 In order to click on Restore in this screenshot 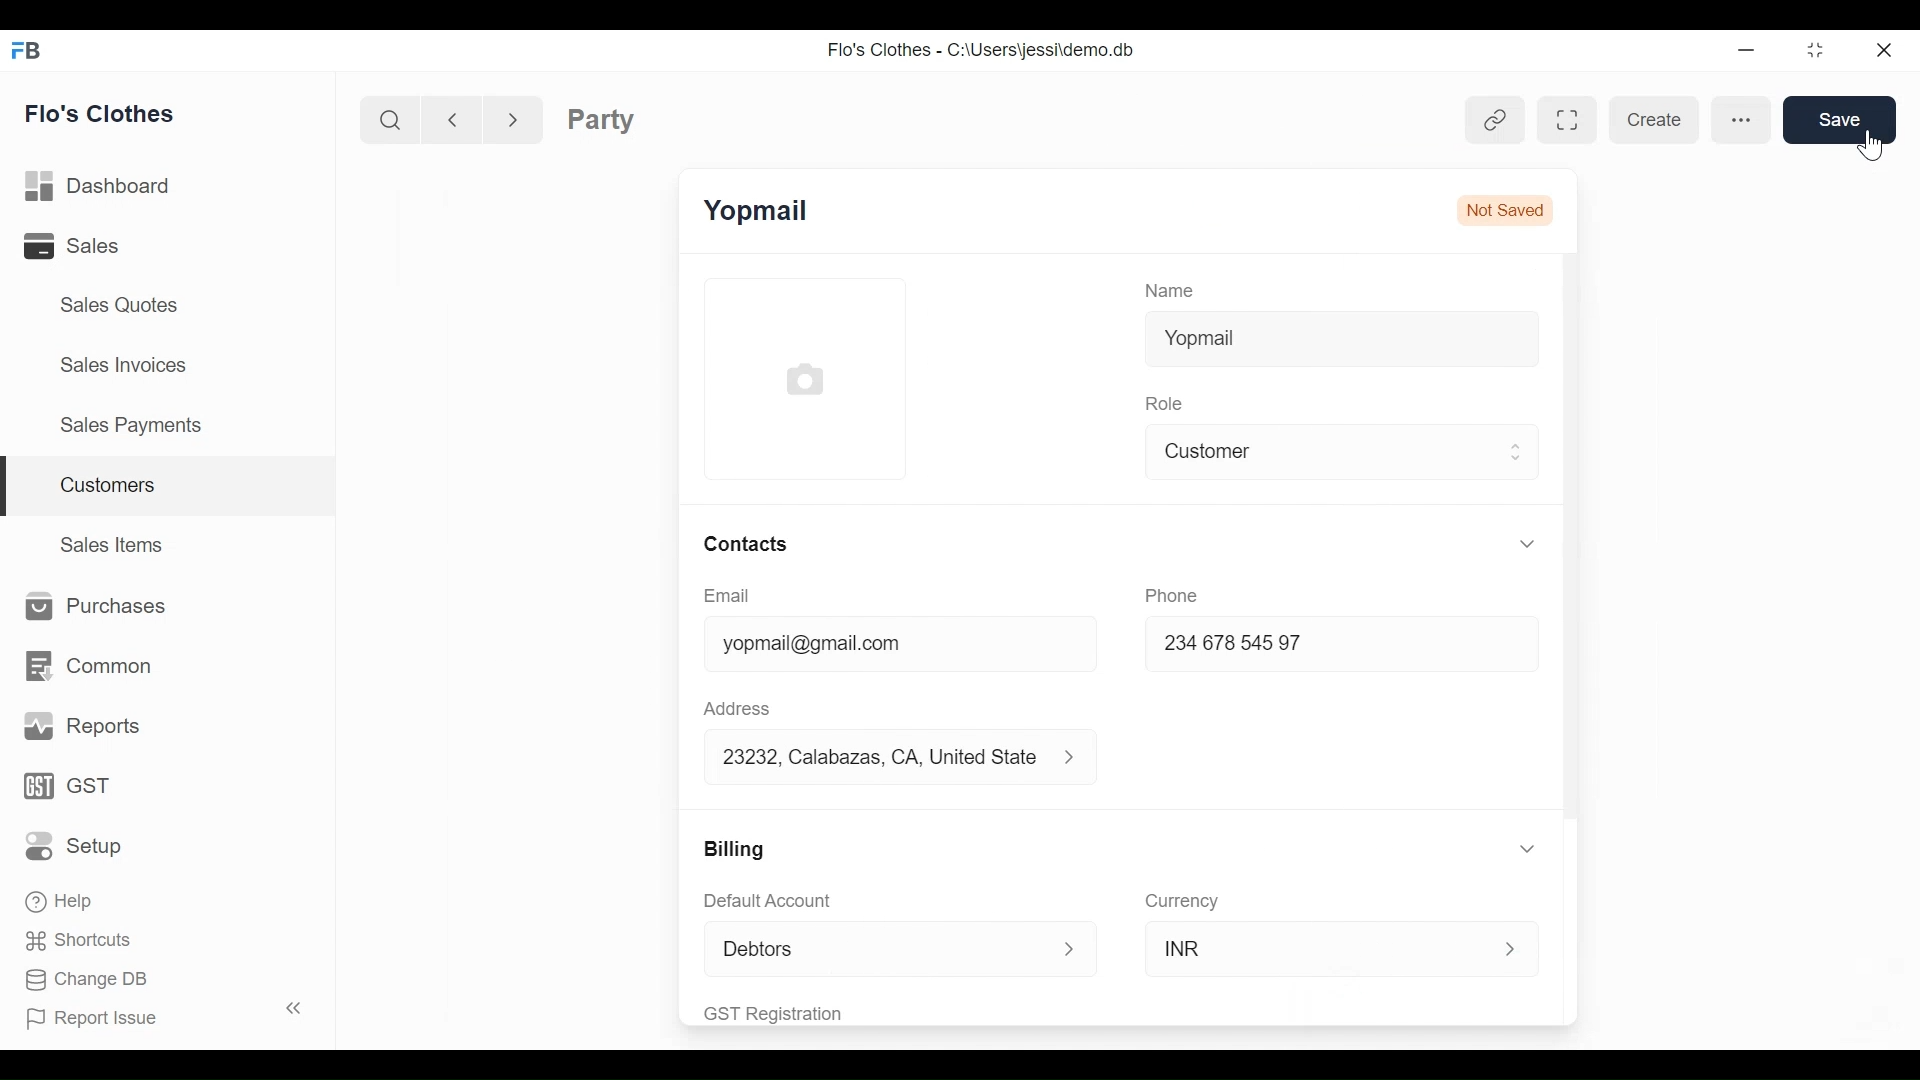, I will do `click(1809, 50)`.